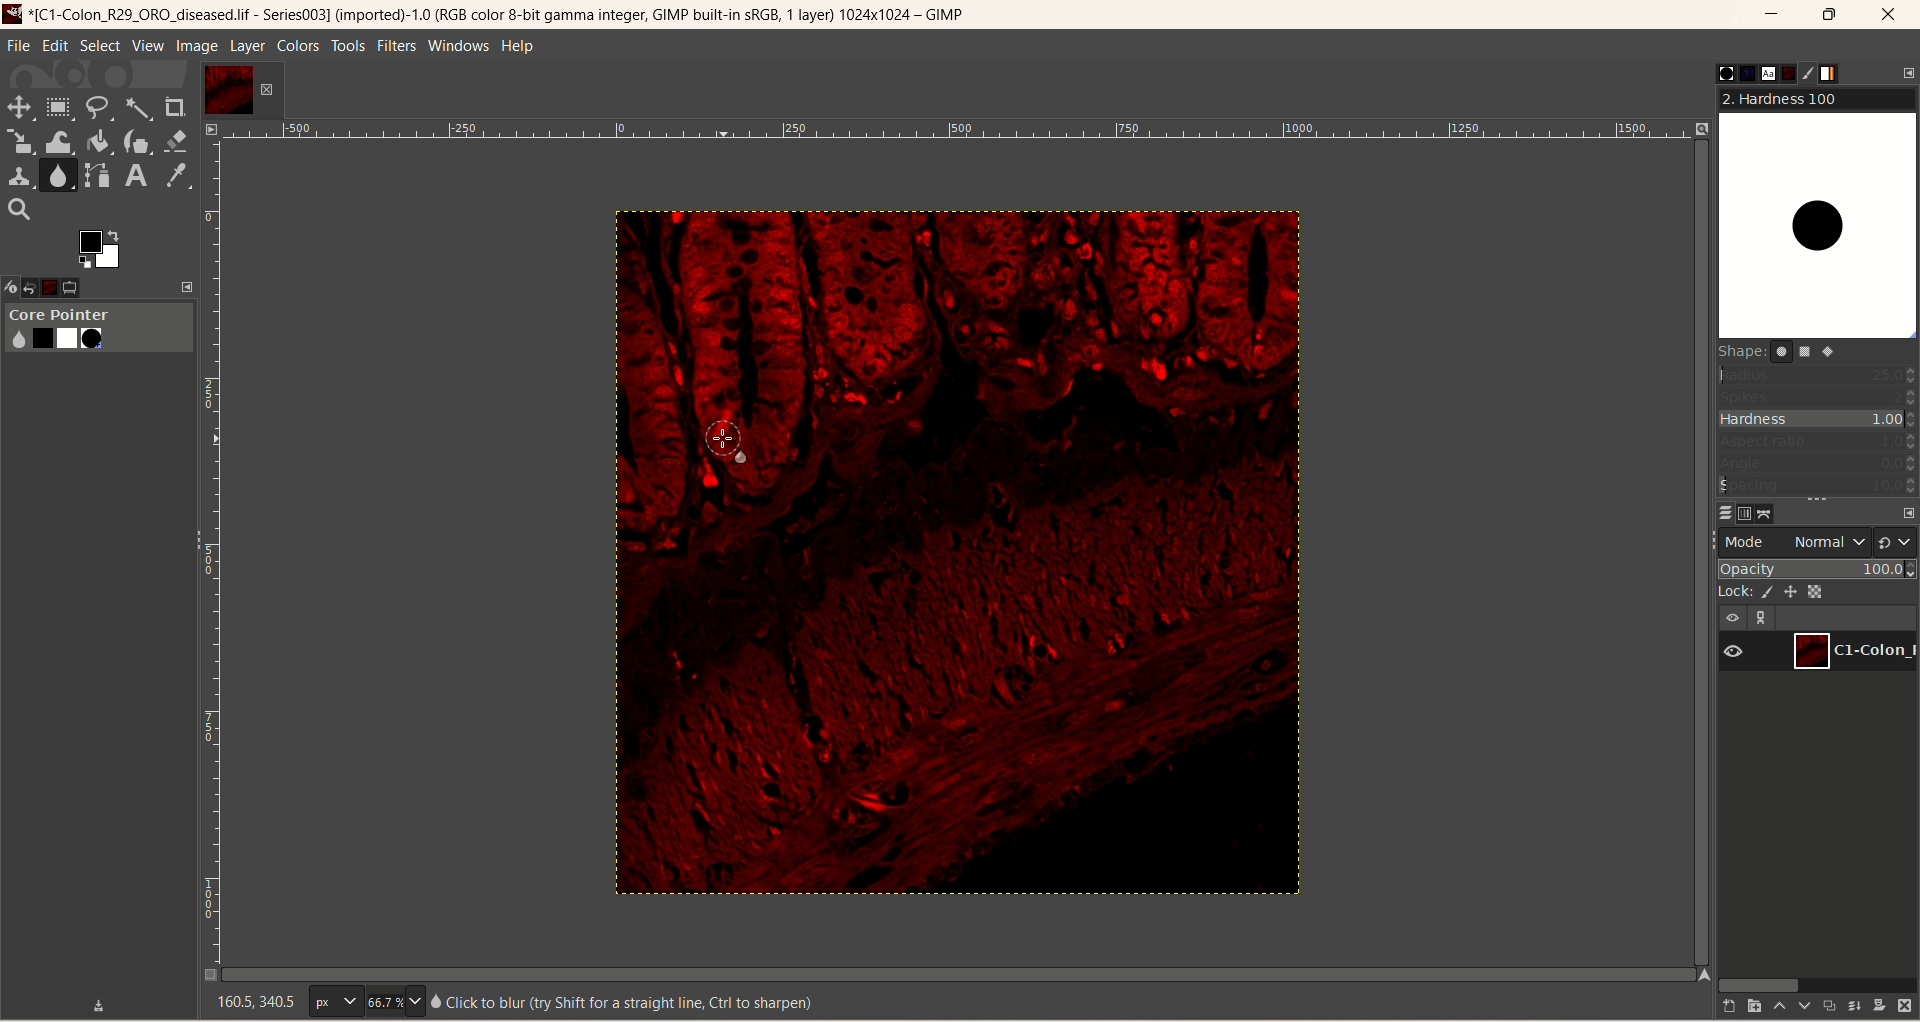 The width and height of the screenshot is (1920, 1022). Describe the element at coordinates (957, 133) in the screenshot. I see `scale bar` at that location.